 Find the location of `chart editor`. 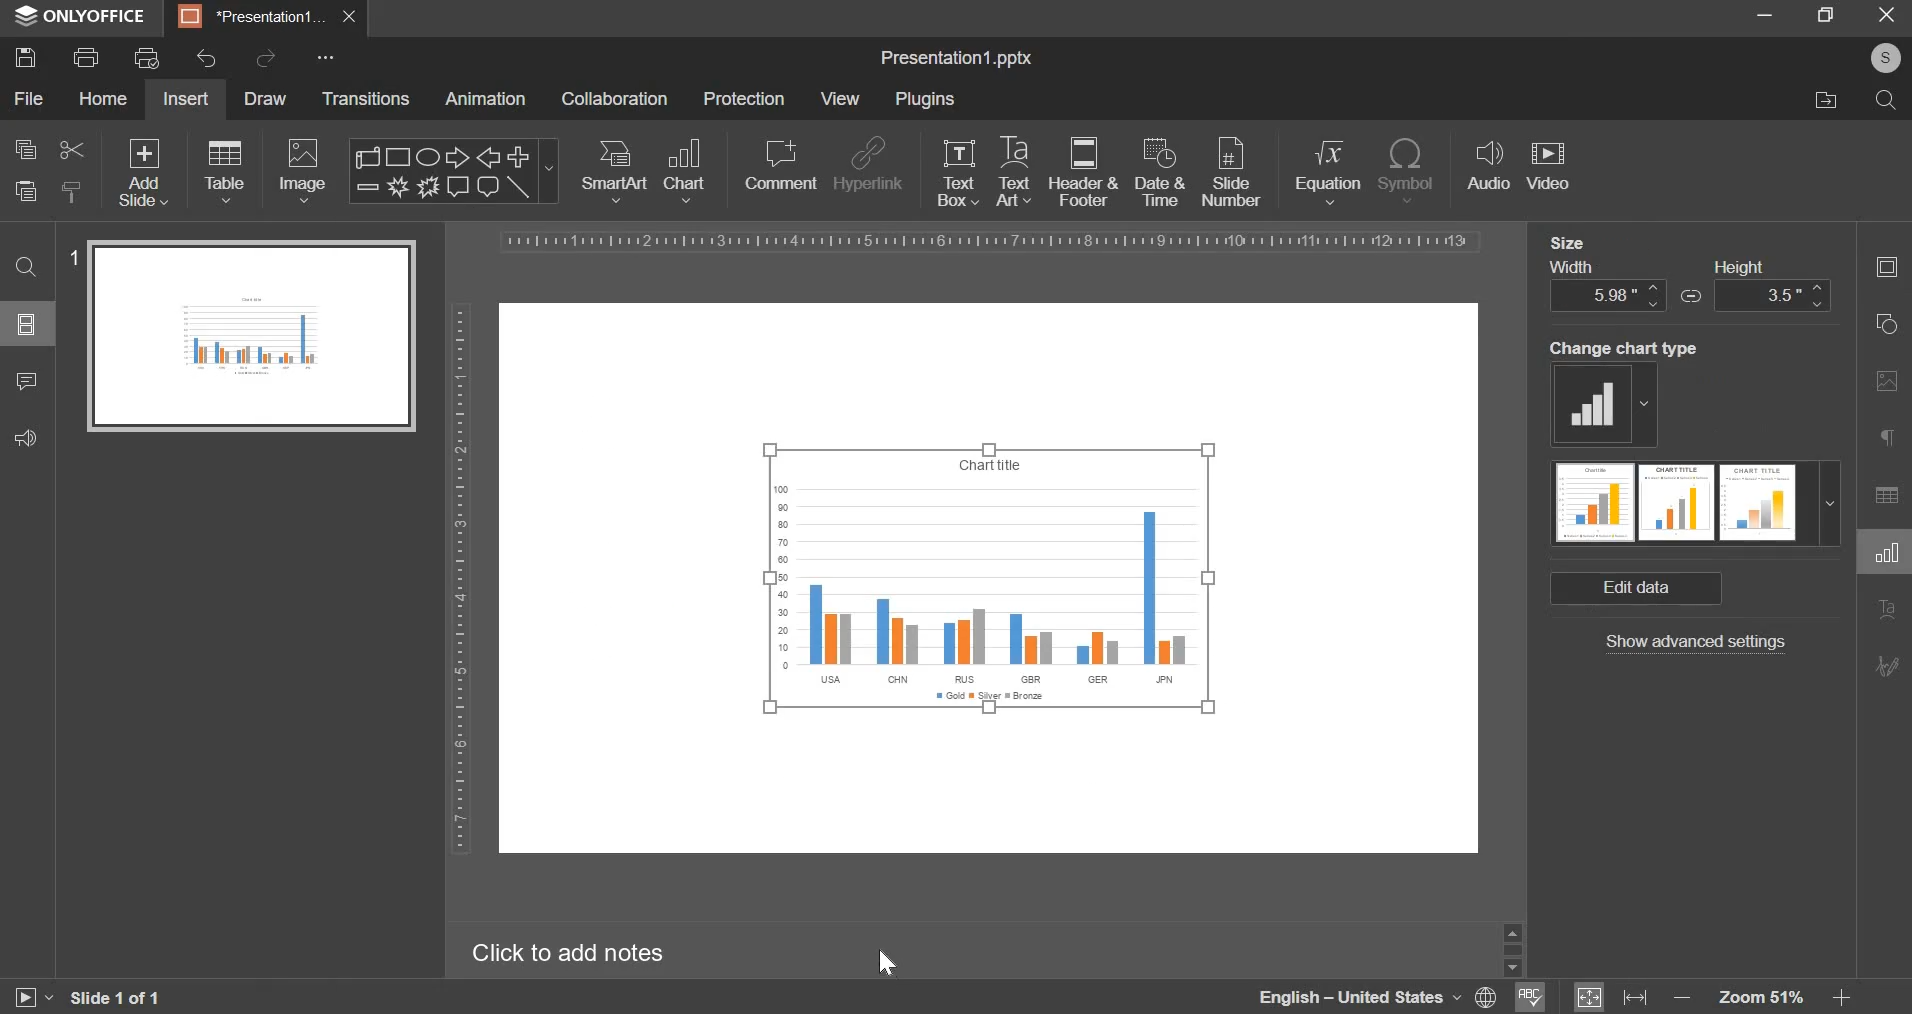

chart editor is located at coordinates (954, 60).